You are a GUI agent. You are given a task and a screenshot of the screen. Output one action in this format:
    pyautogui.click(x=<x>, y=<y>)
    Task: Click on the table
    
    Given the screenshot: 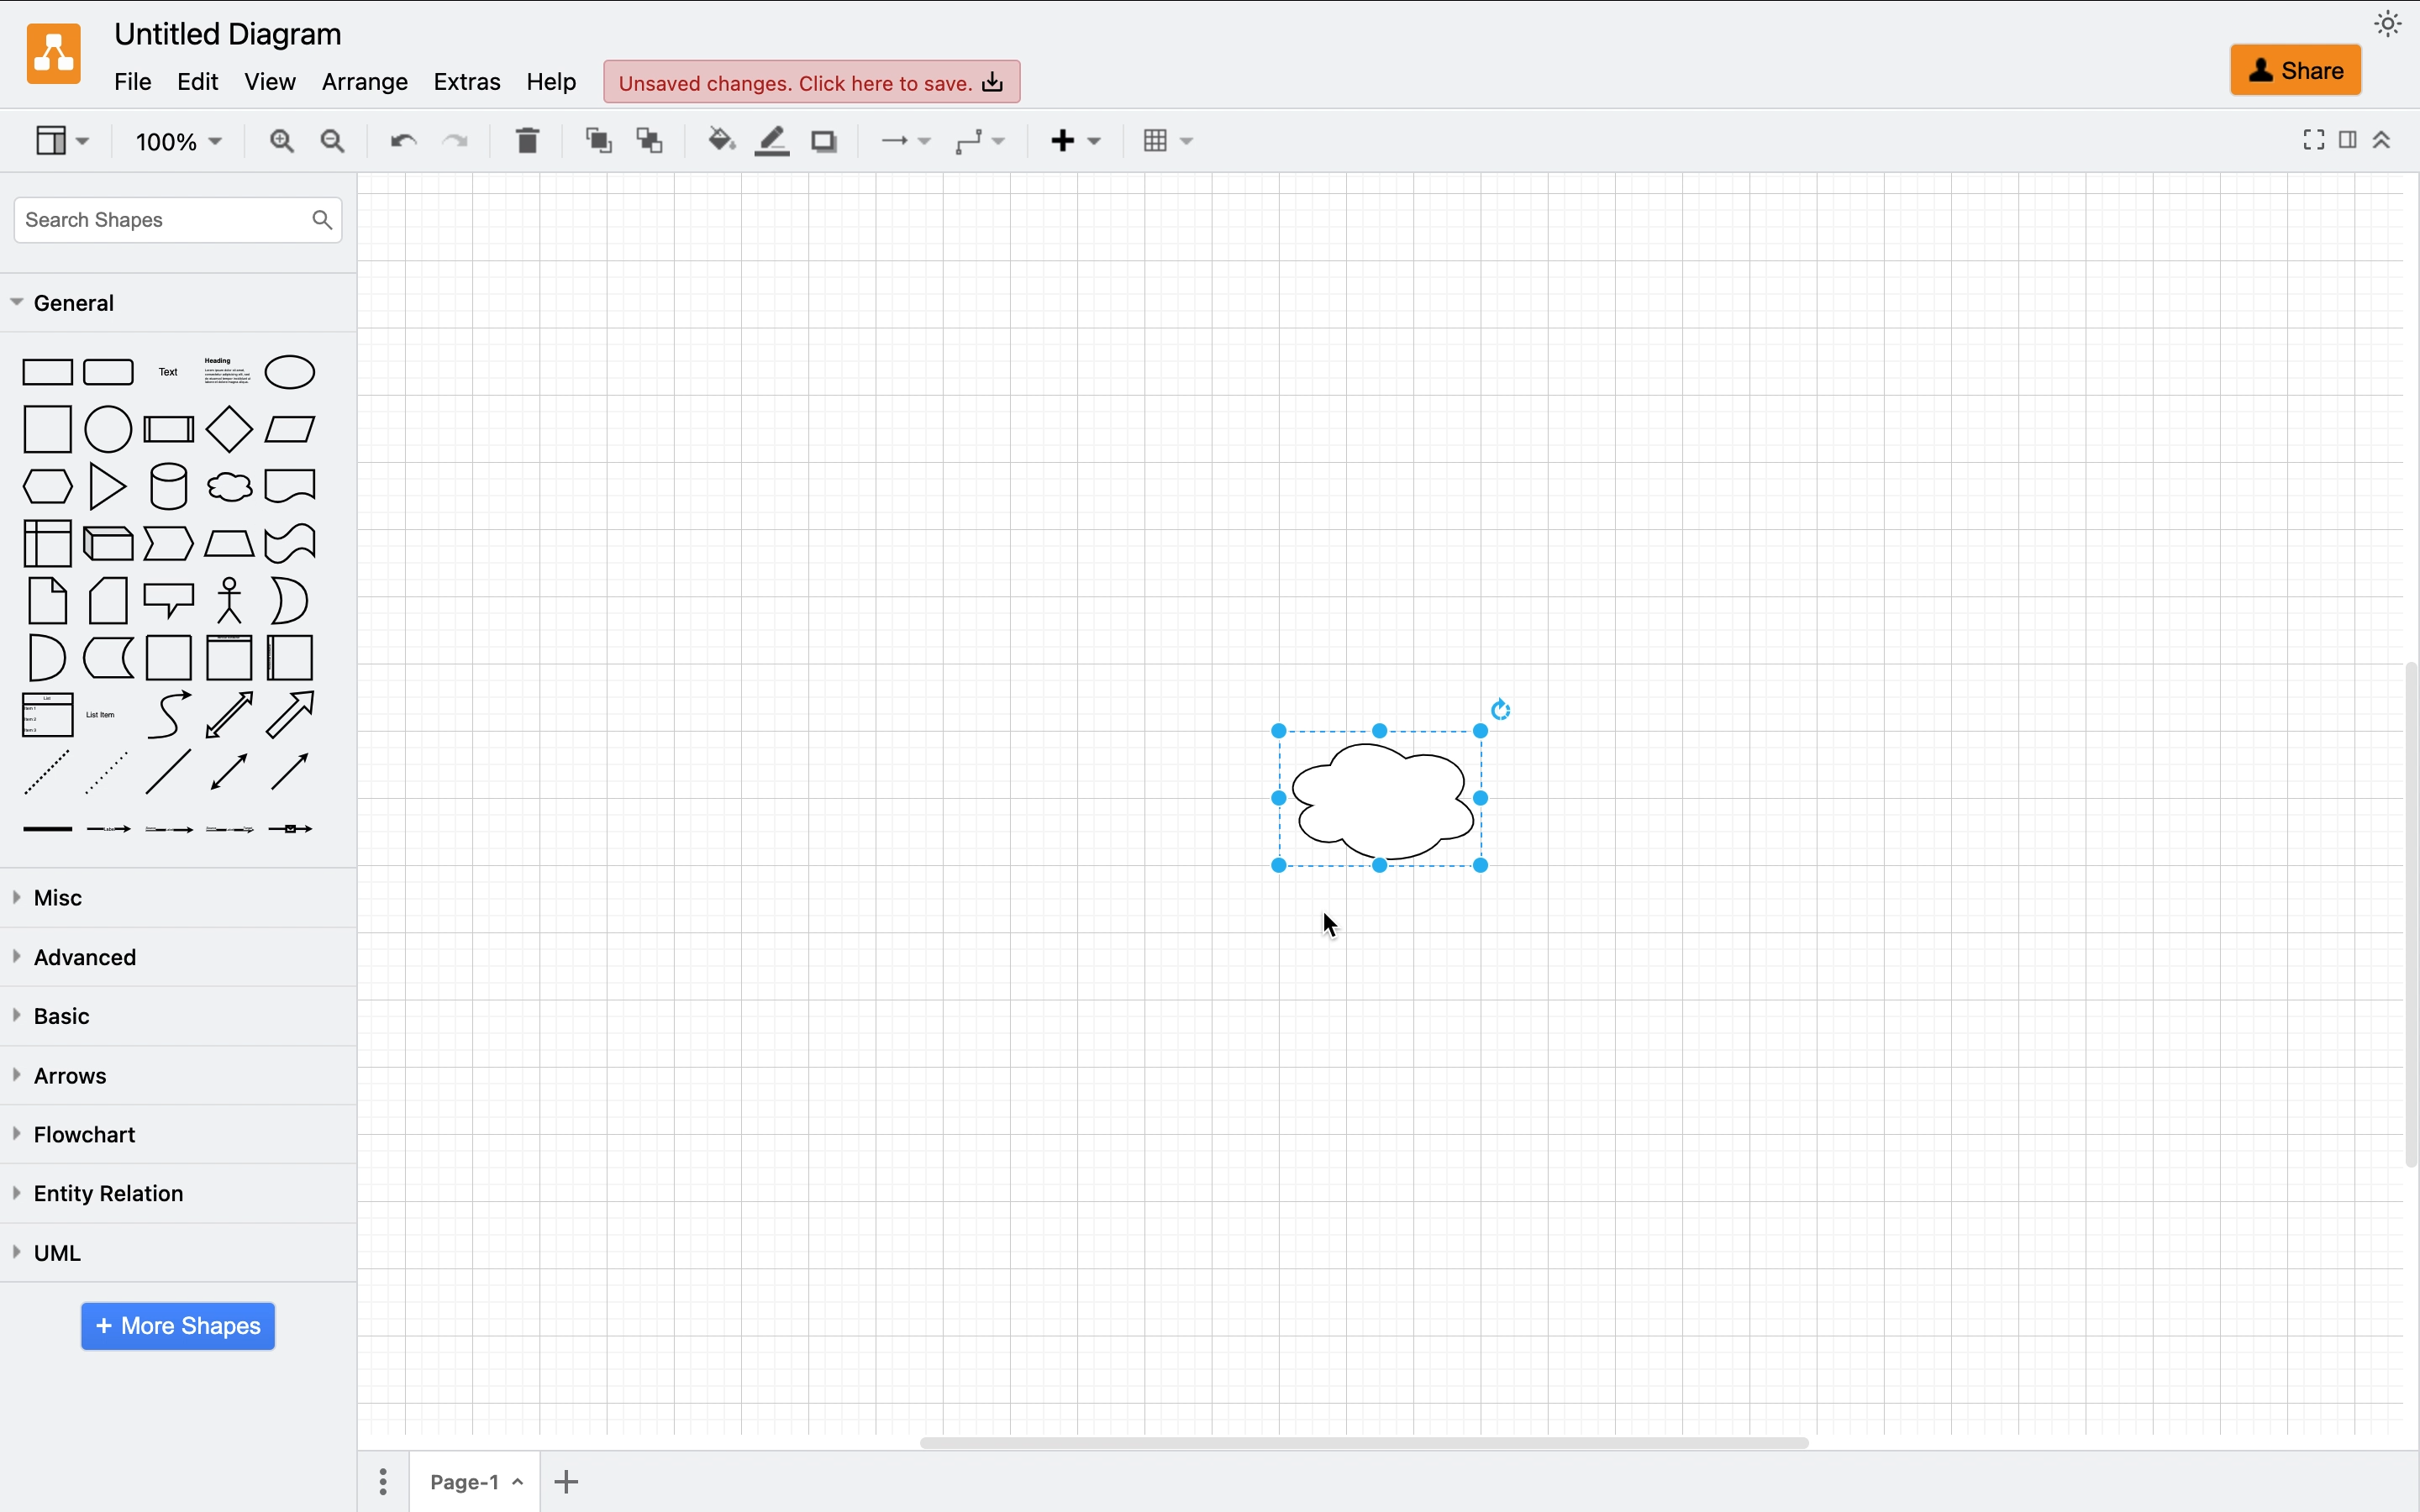 What is the action you would take?
    pyautogui.click(x=1164, y=139)
    